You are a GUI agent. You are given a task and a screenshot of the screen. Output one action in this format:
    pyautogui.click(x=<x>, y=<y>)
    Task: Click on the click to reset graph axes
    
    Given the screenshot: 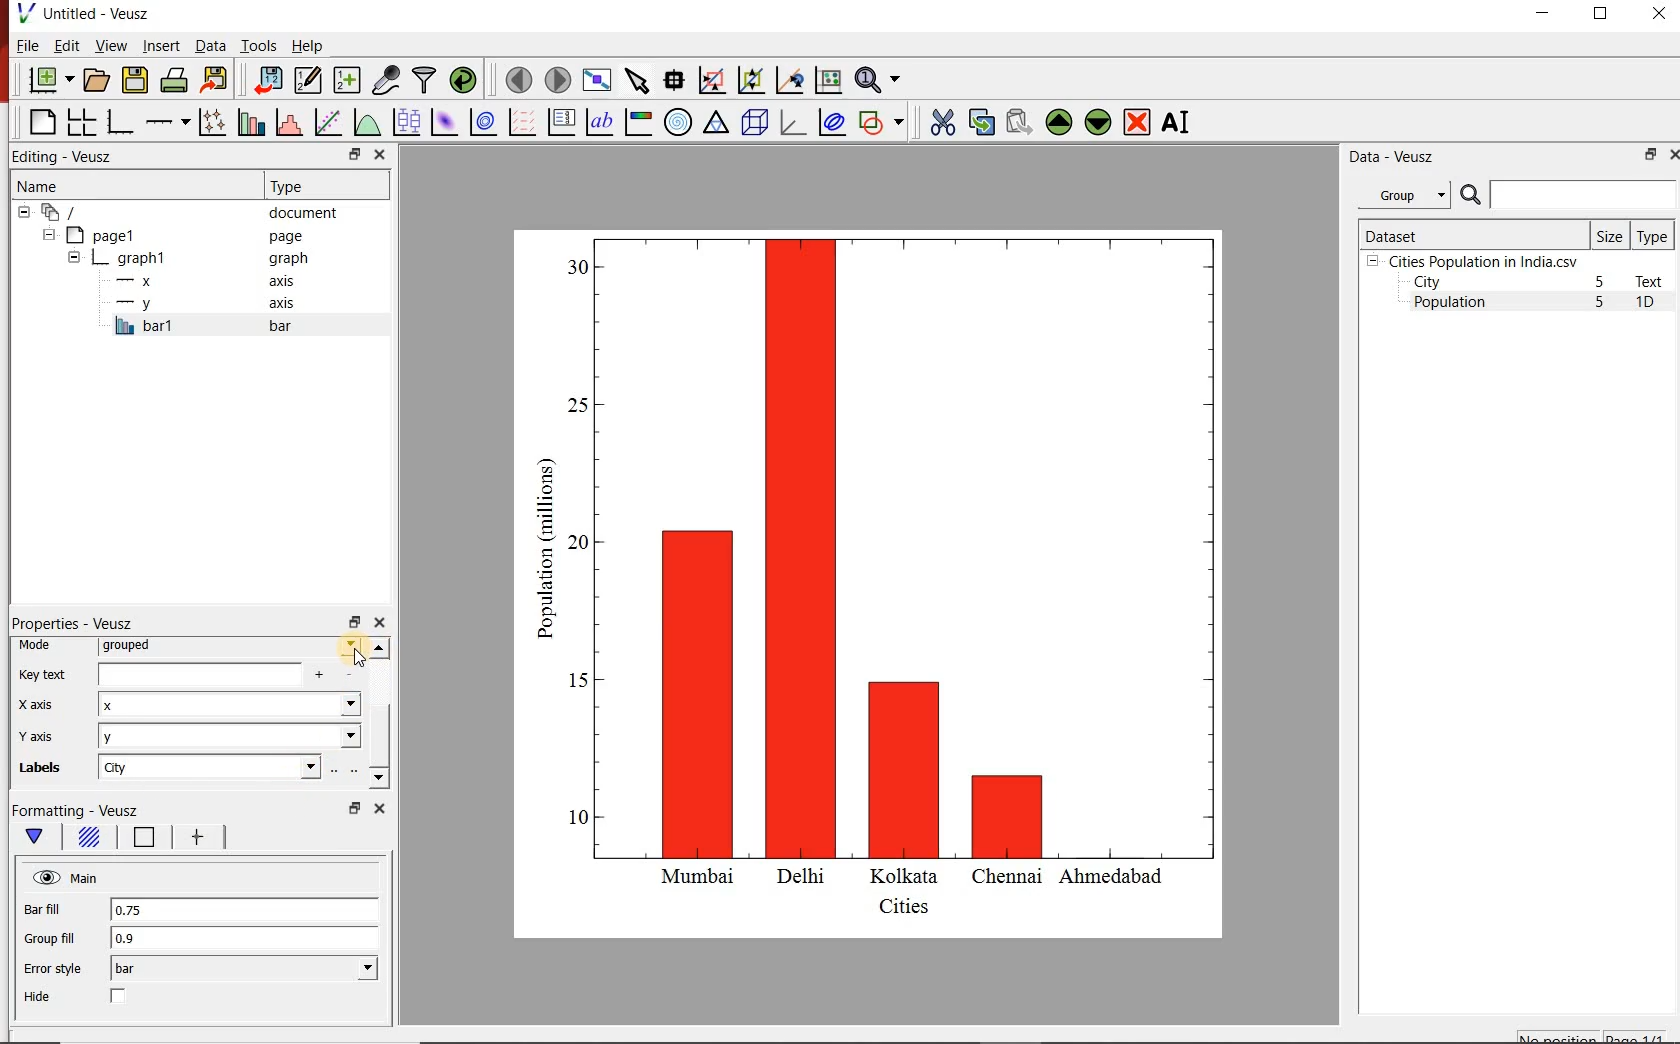 What is the action you would take?
    pyautogui.click(x=828, y=79)
    